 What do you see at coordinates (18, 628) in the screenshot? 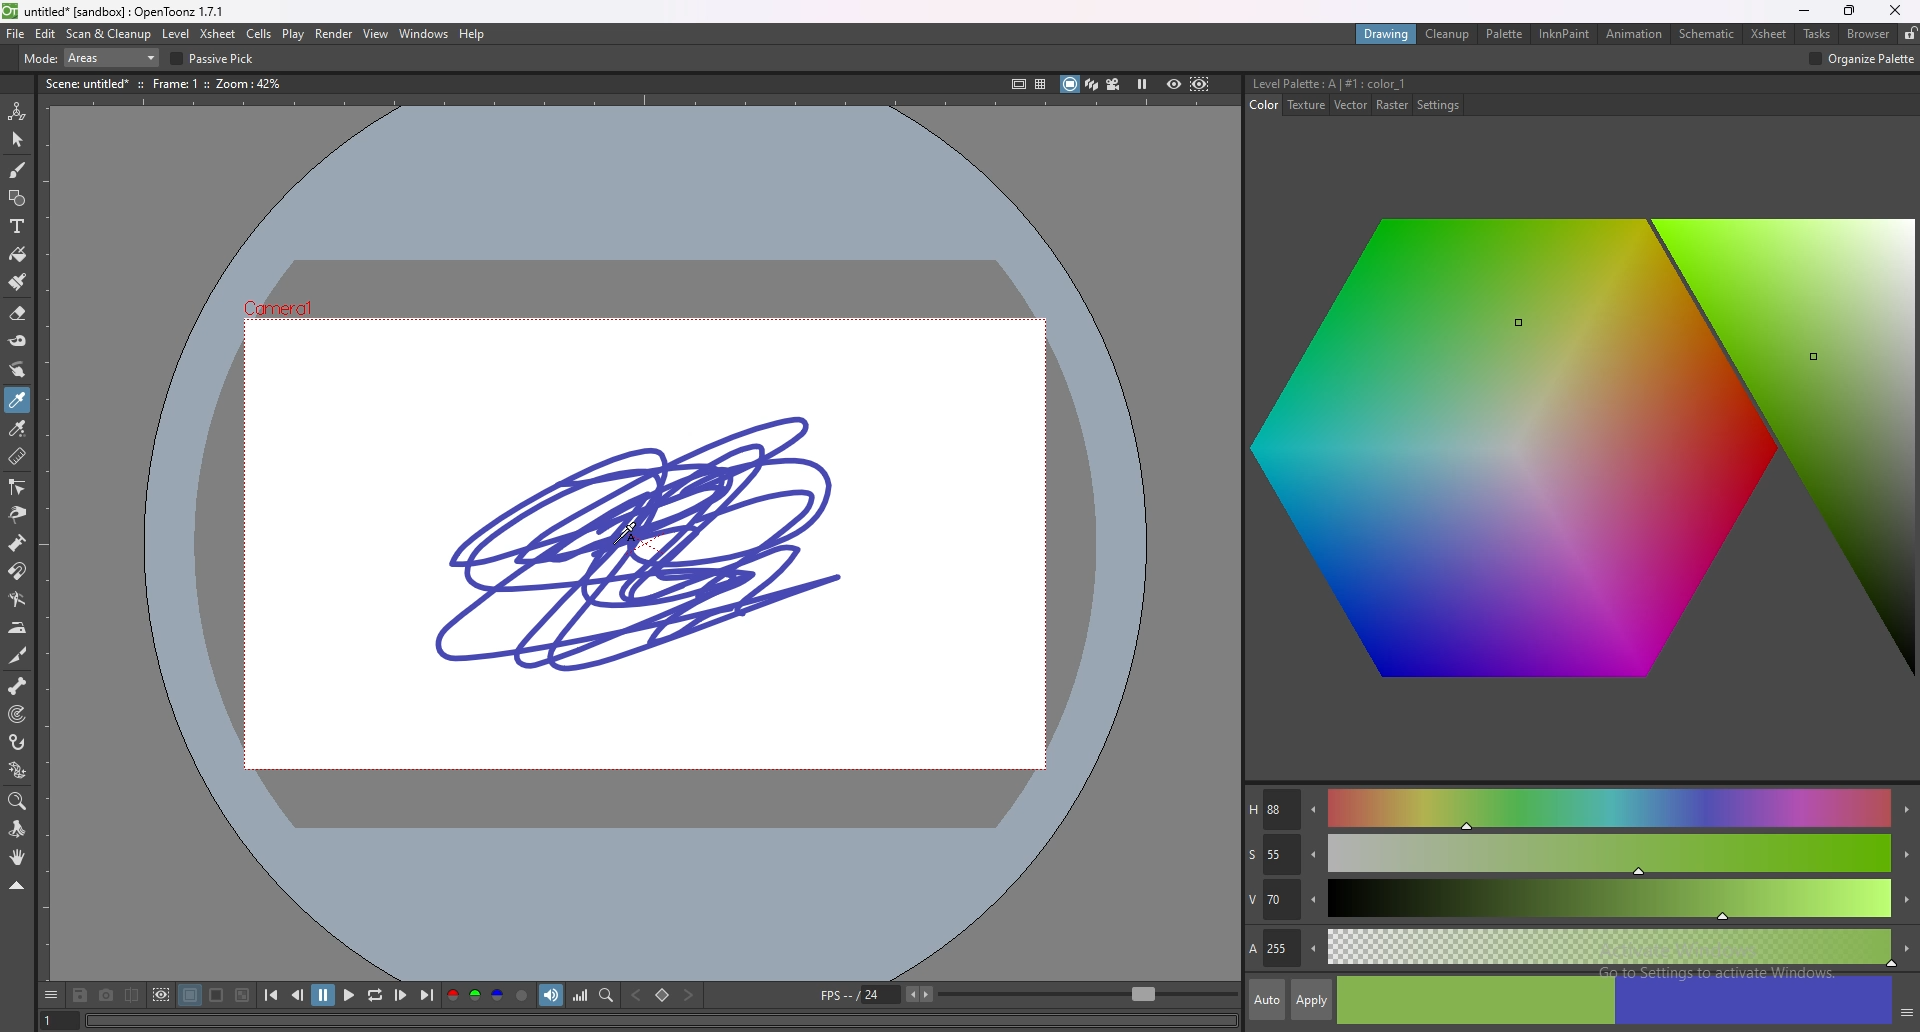
I see `iron tool` at bounding box center [18, 628].